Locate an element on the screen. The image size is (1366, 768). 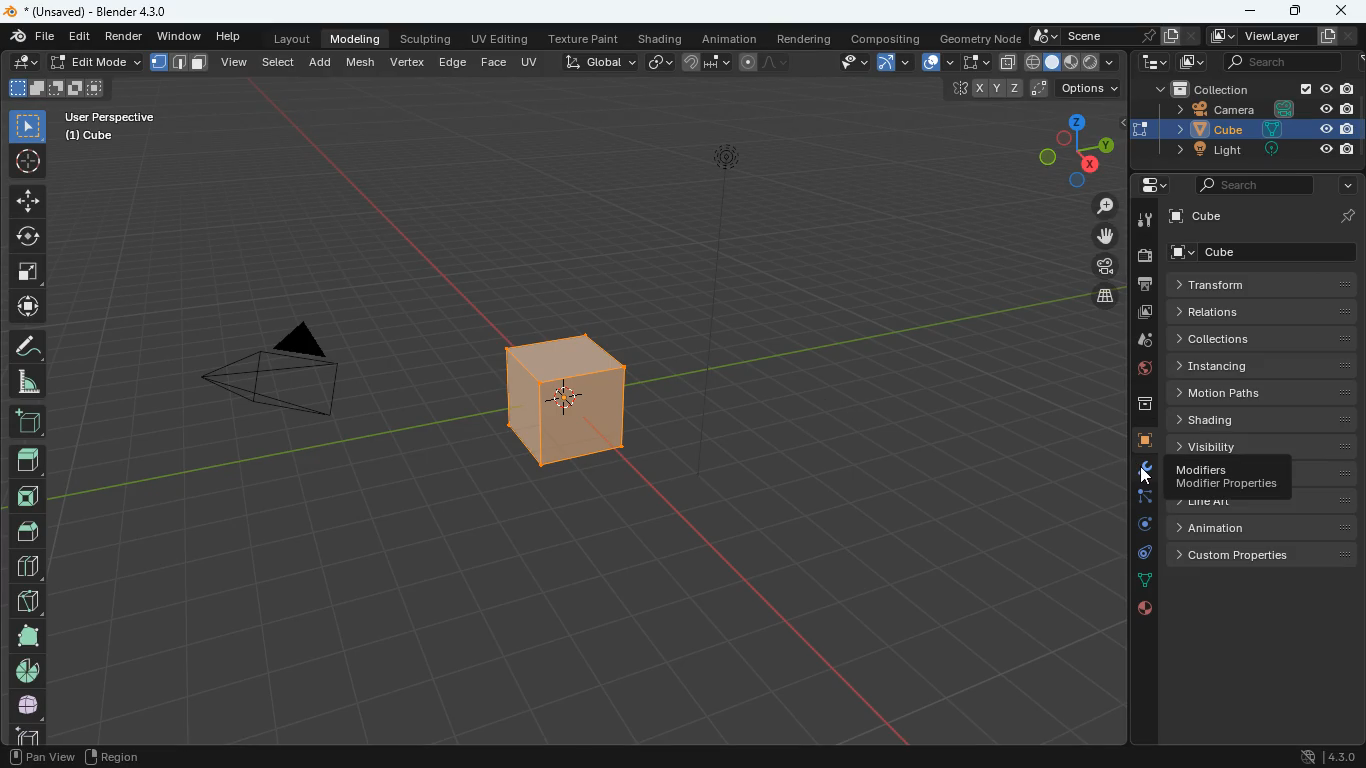
collection is located at coordinates (1248, 88).